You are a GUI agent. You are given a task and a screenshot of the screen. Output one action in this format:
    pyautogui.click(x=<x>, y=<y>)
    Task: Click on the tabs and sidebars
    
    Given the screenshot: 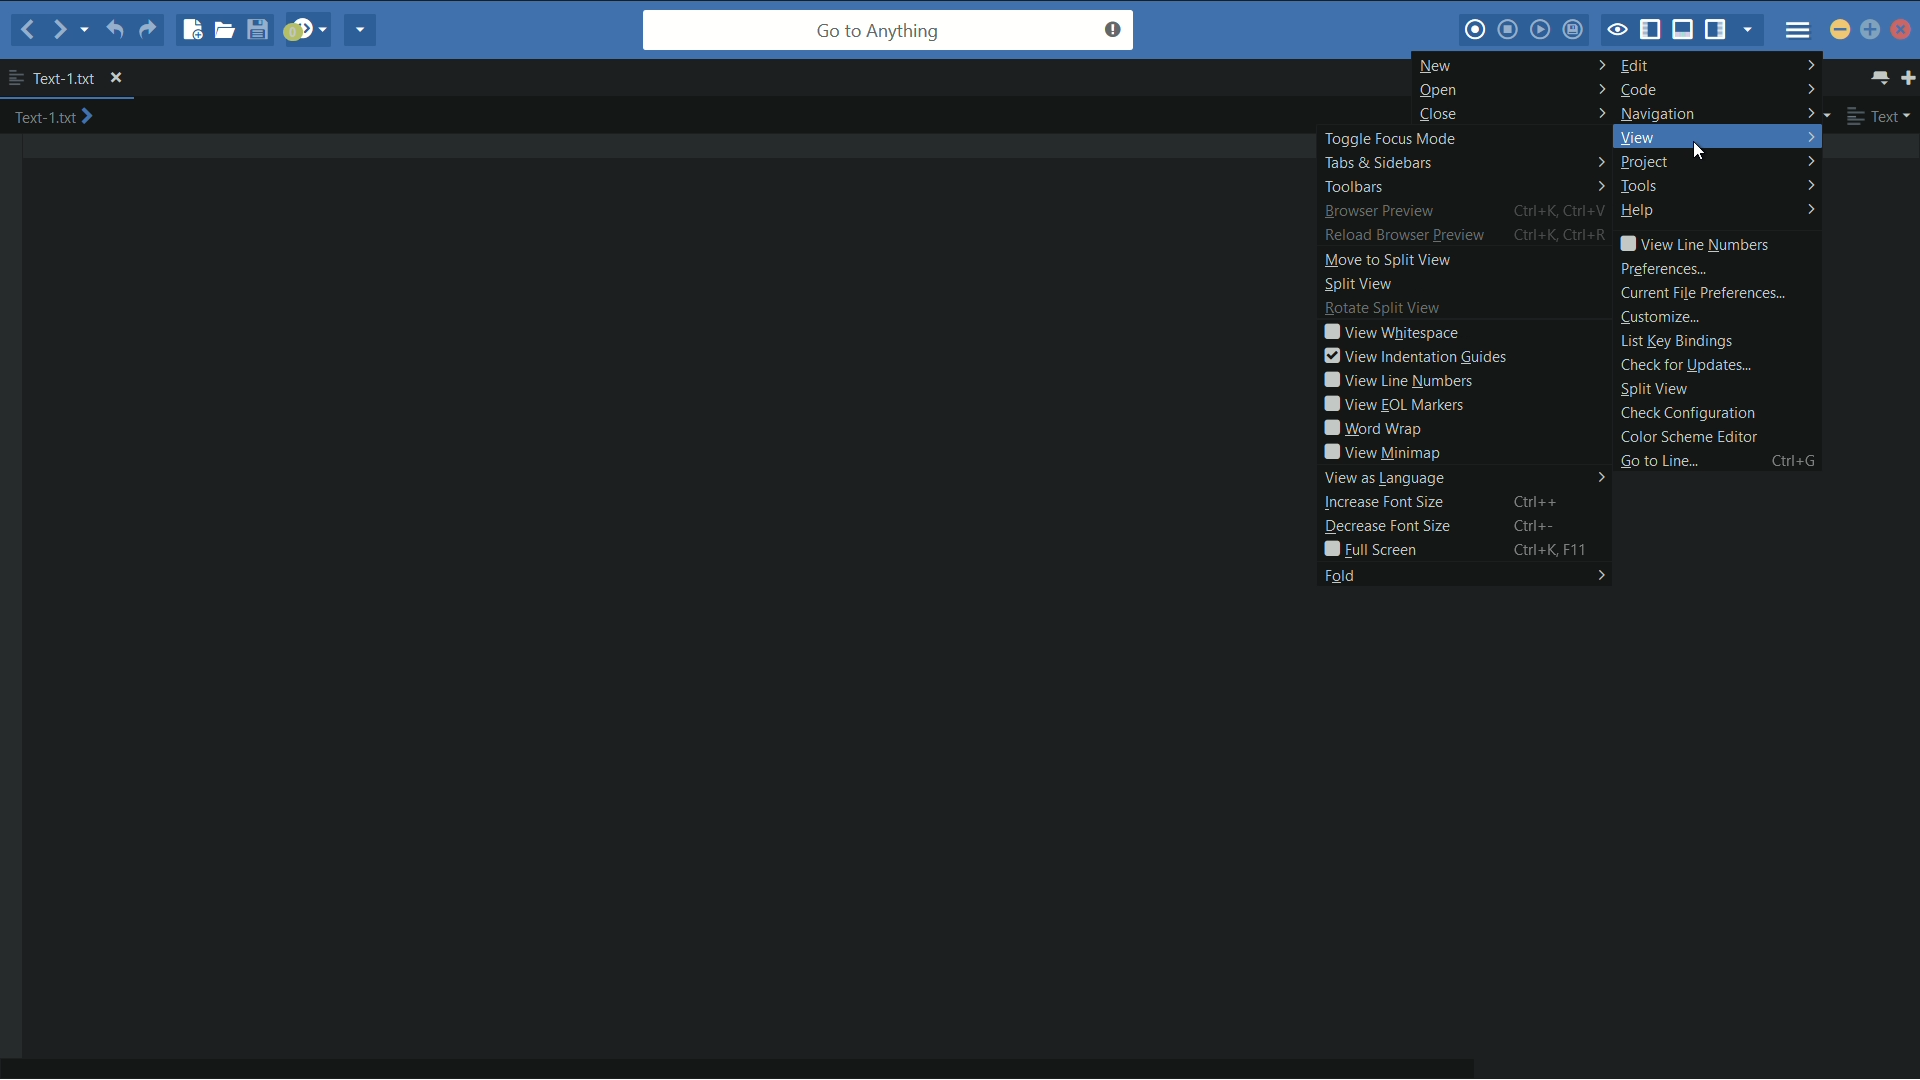 What is the action you would take?
    pyautogui.click(x=1463, y=163)
    